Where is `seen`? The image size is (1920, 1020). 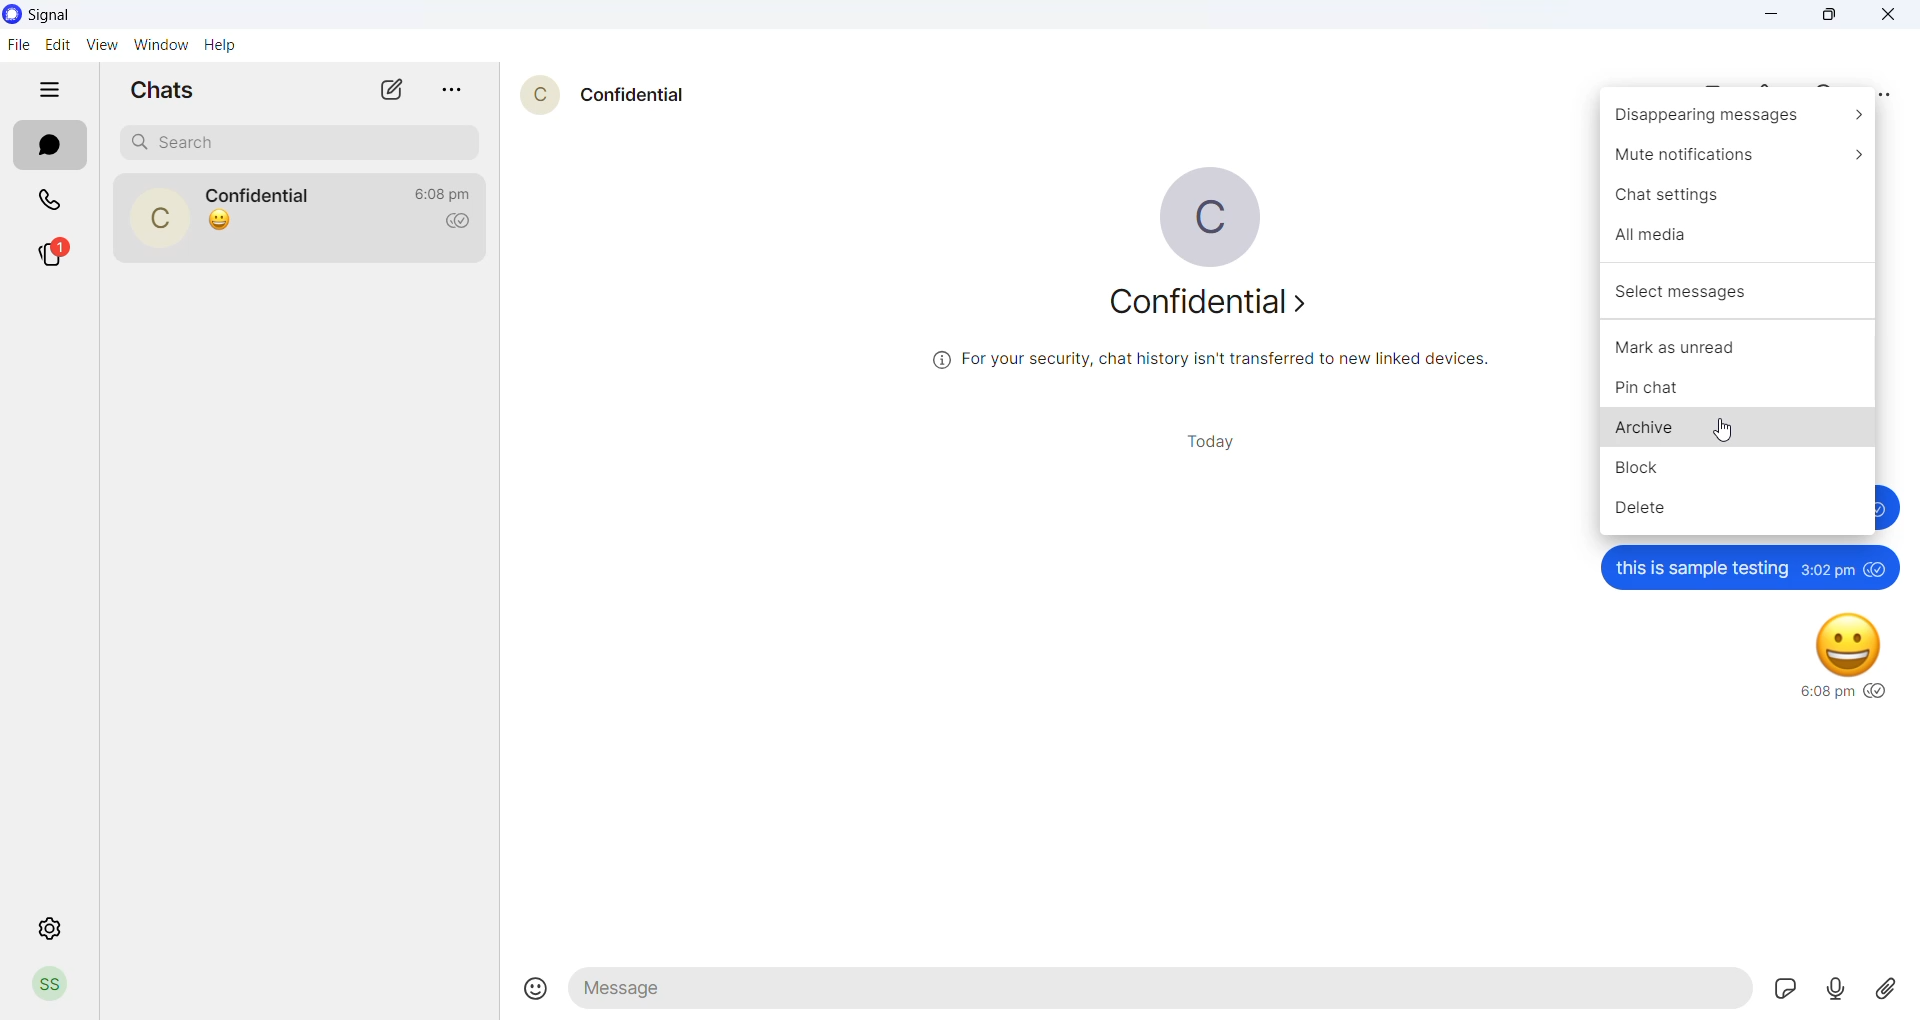 seen is located at coordinates (1872, 688).